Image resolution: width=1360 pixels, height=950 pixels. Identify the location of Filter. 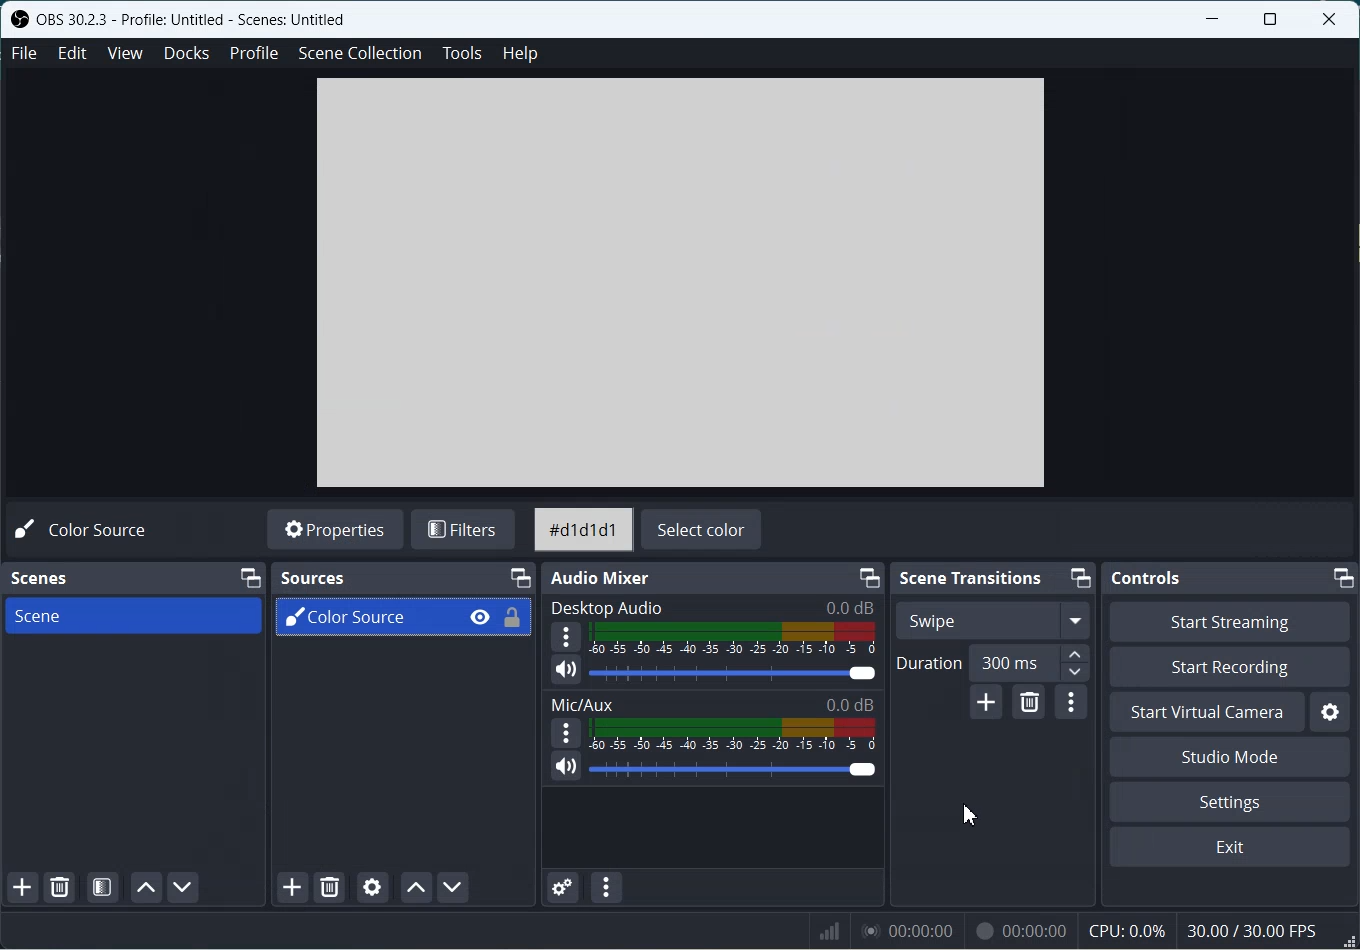
(464, 530).